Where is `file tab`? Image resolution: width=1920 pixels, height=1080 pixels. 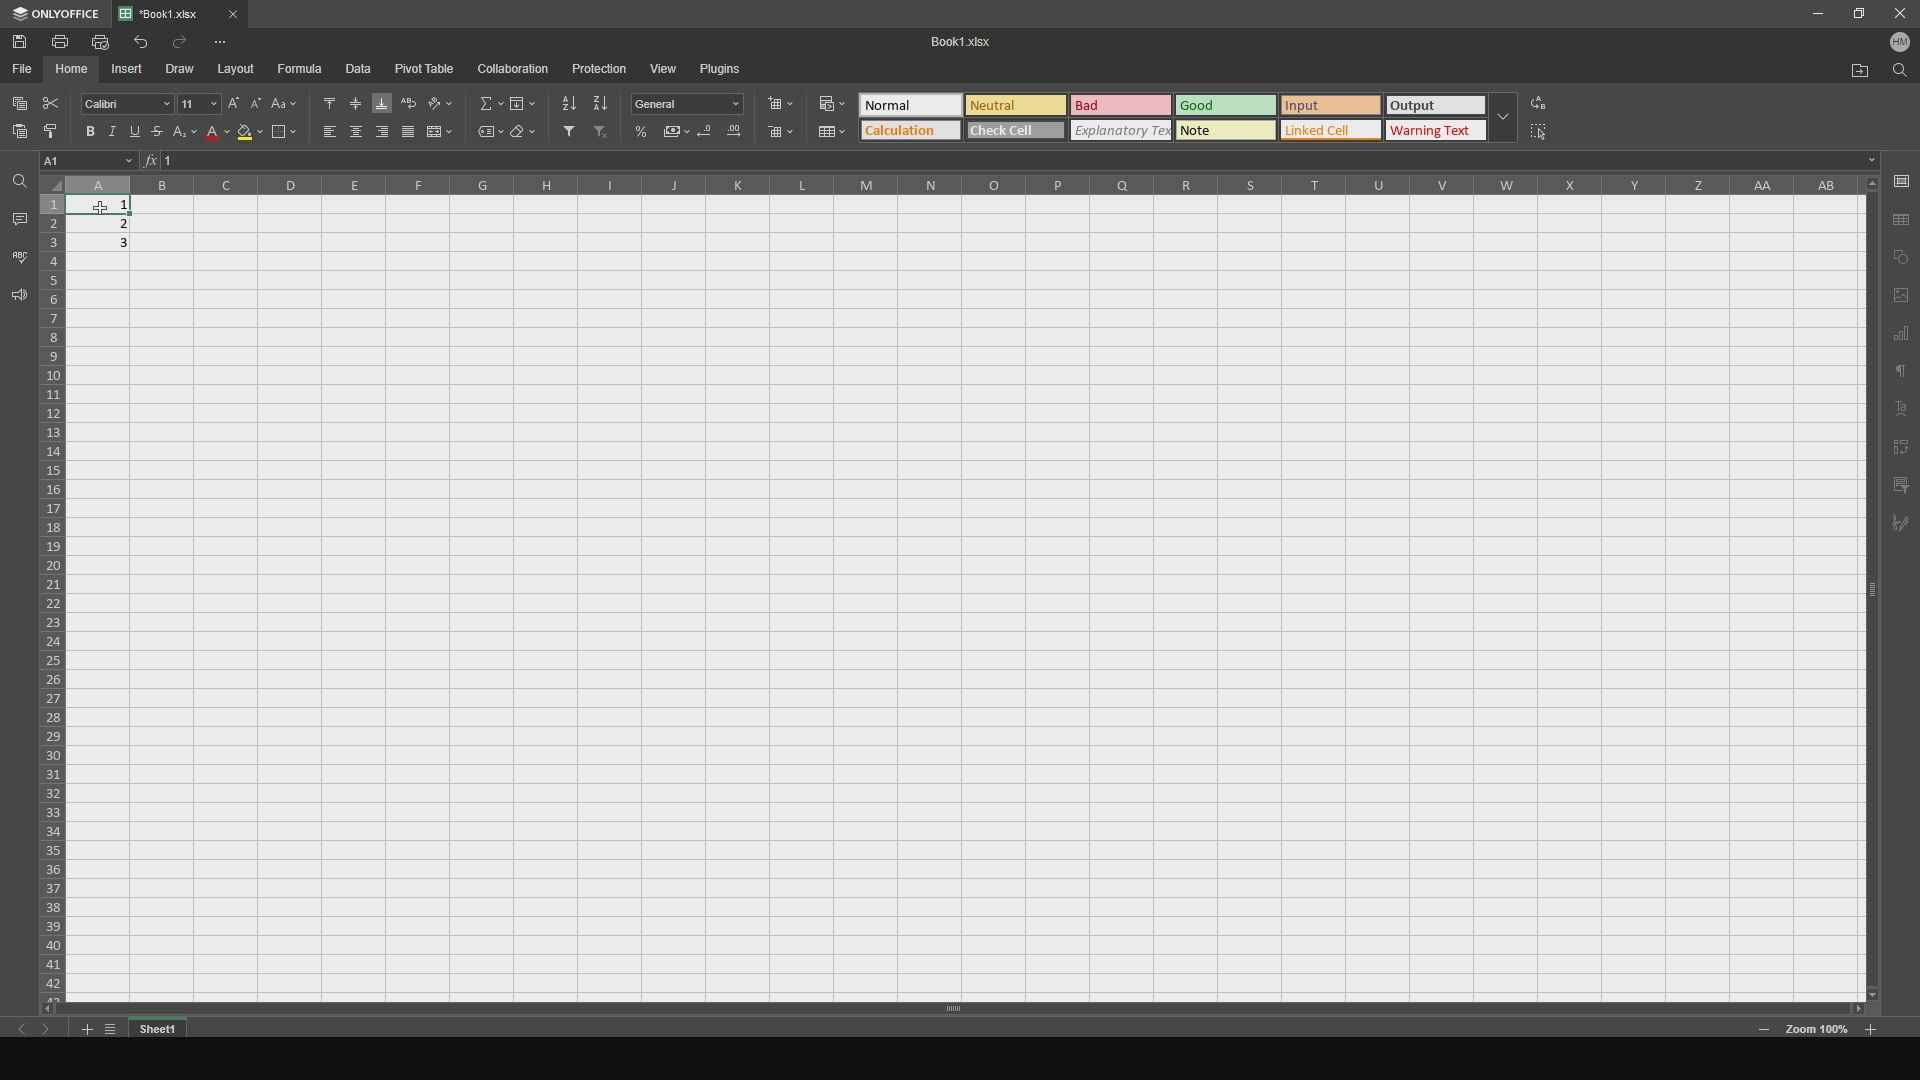 file tab is located at coordinates (203, 12).